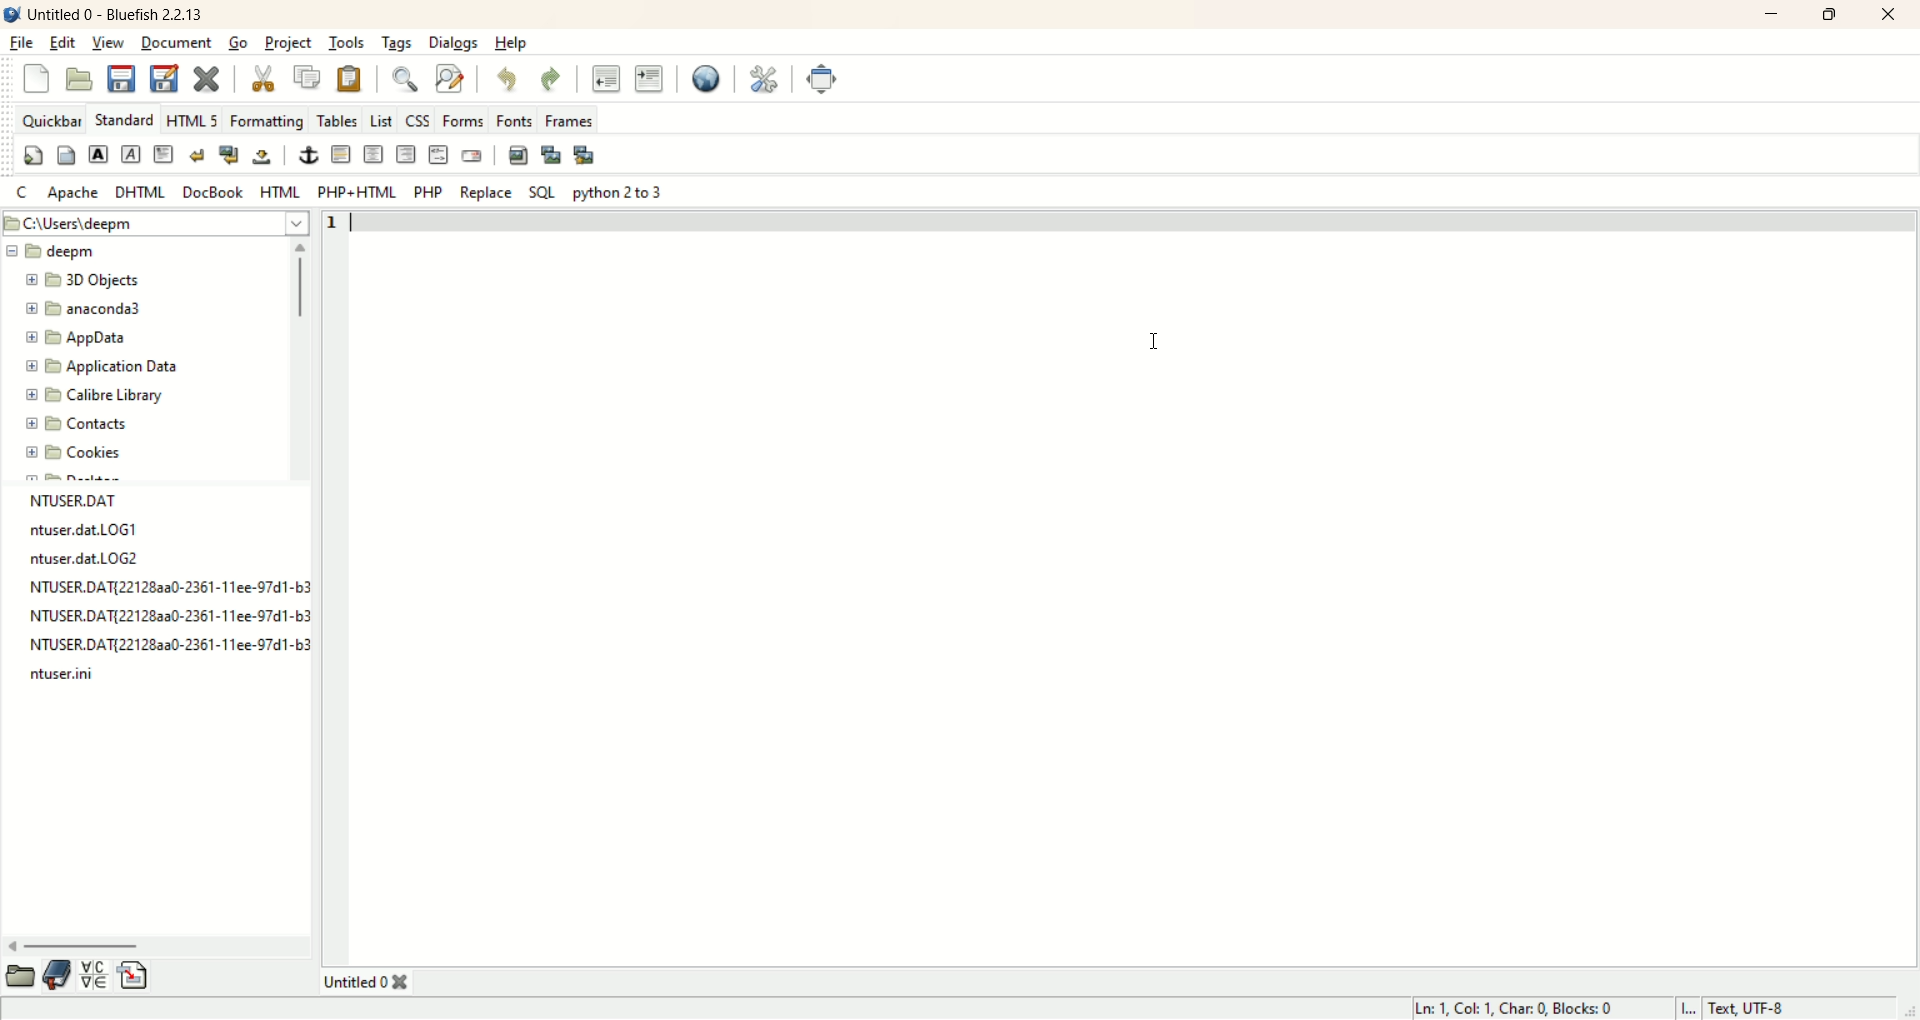 The width and height of the screenshot is (1920, 1020). I want to click on file name, so click(88, 559).